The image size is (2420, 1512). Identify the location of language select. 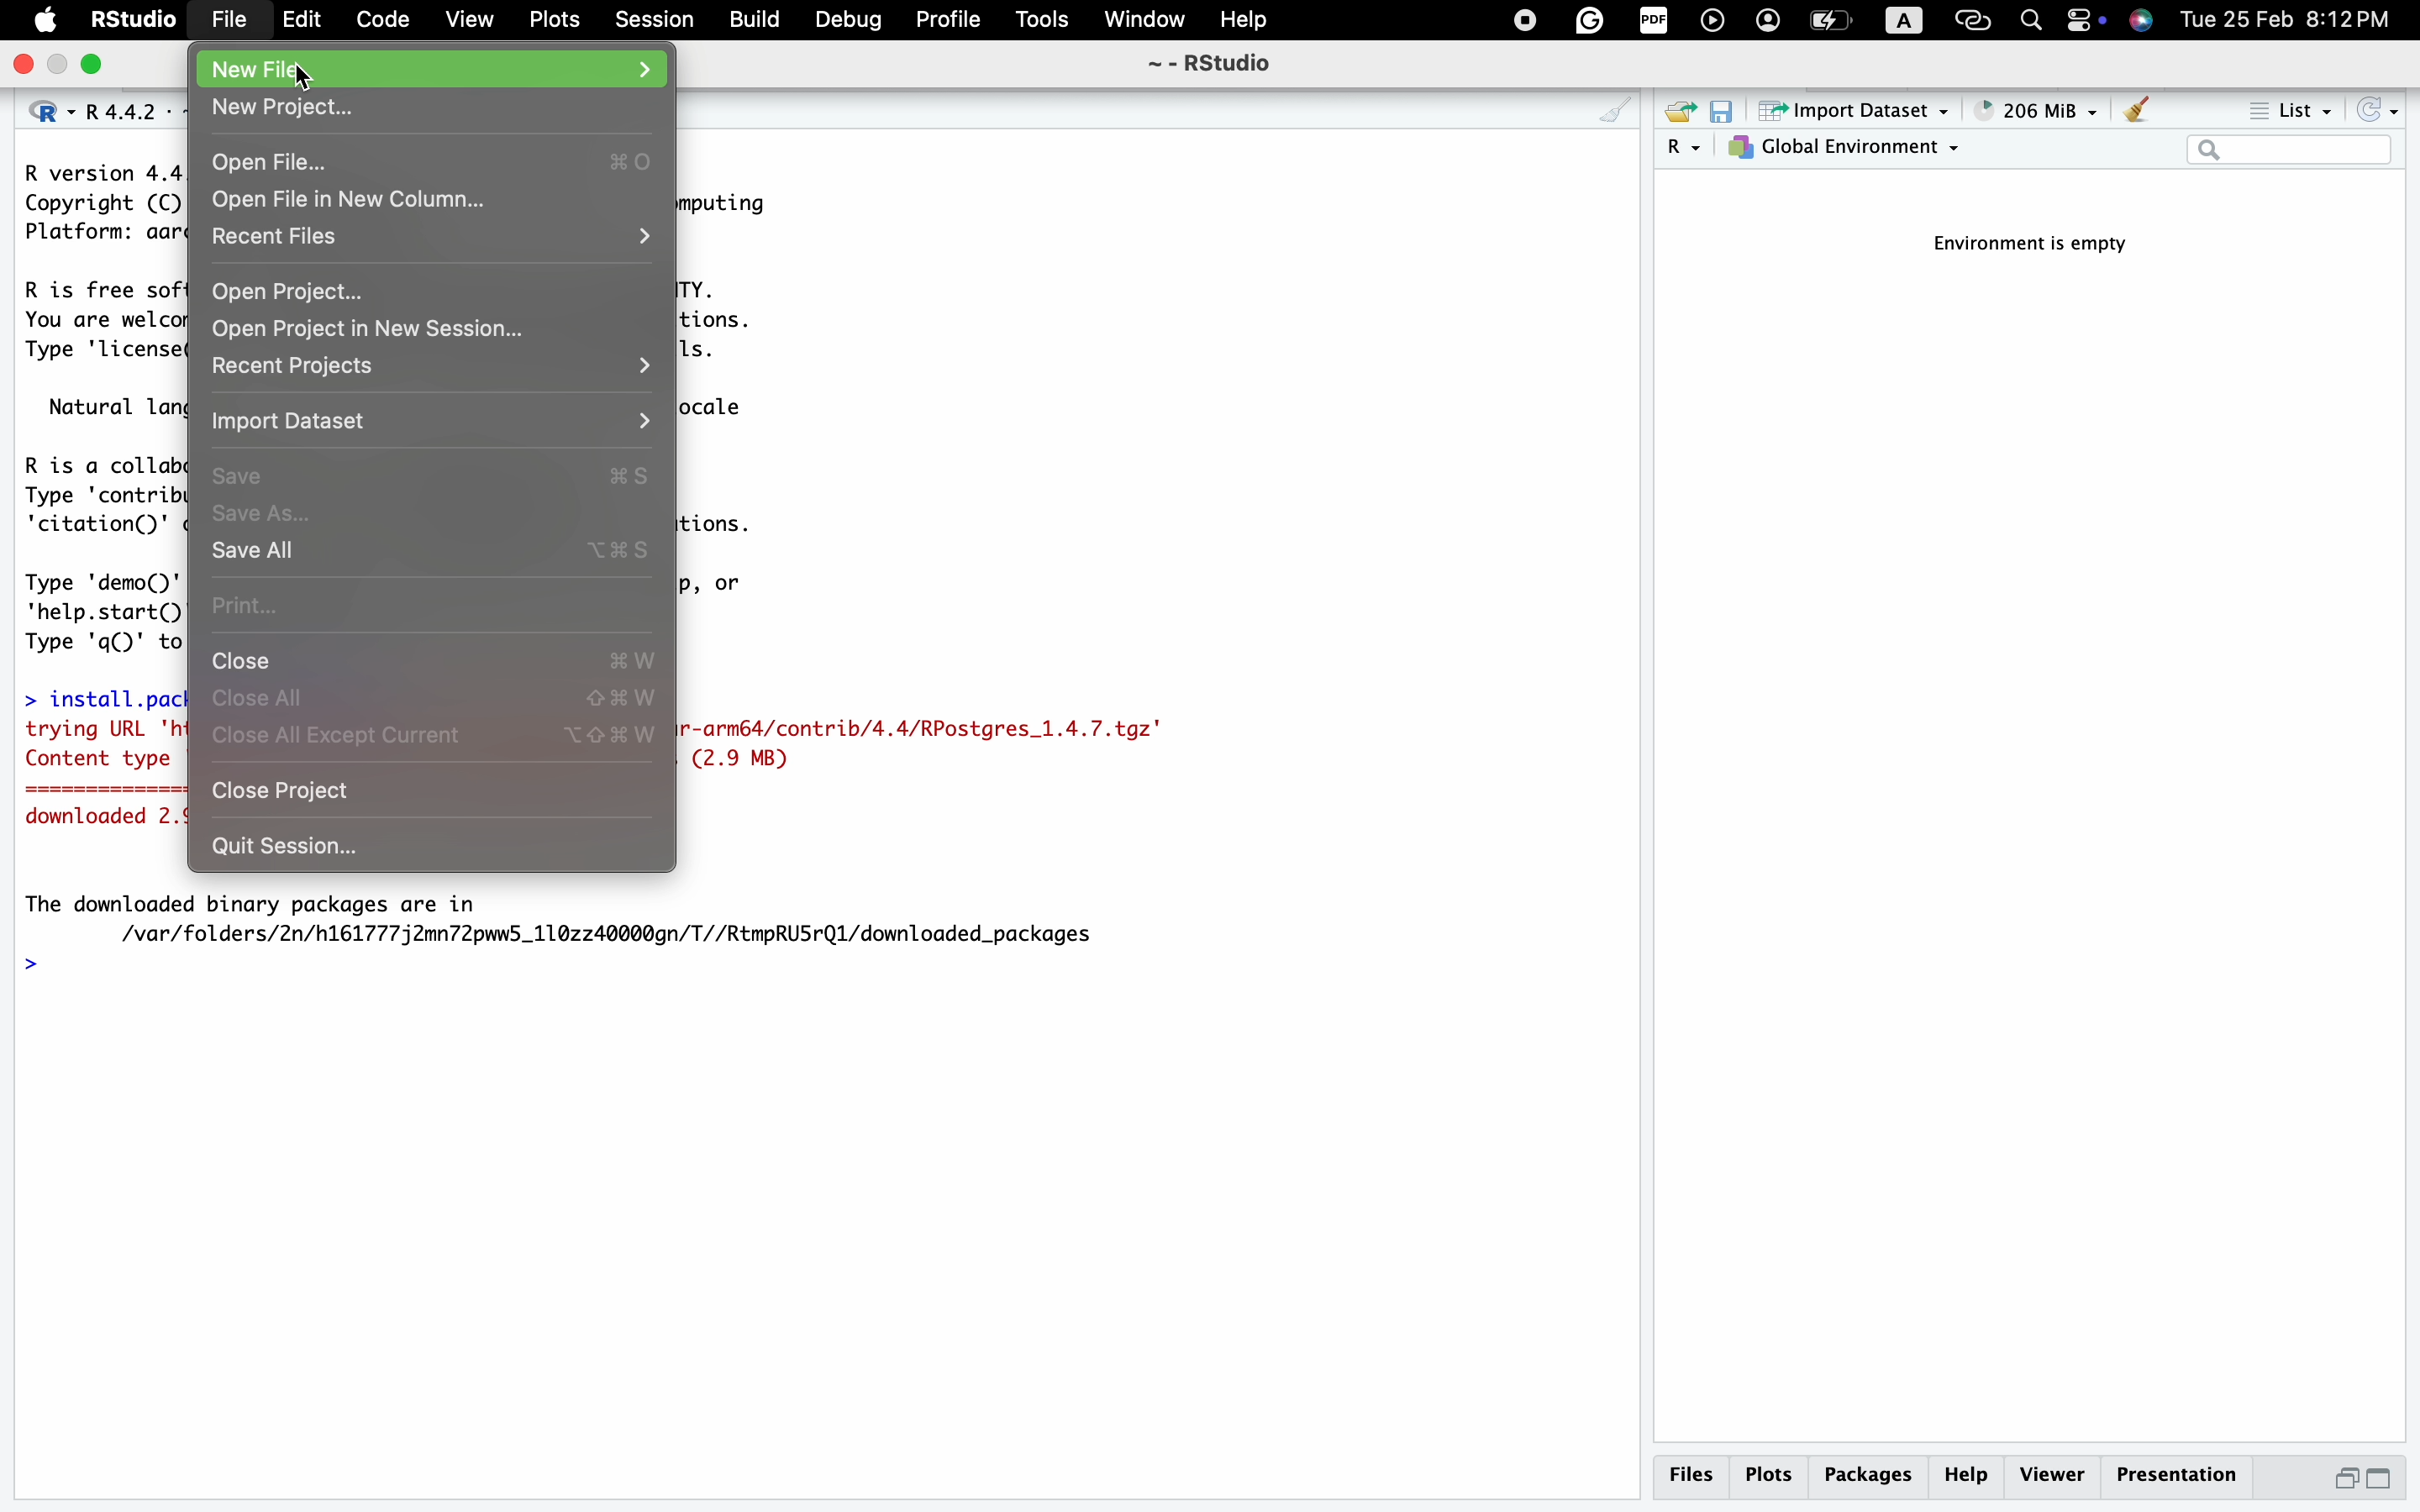
(1685, 150).